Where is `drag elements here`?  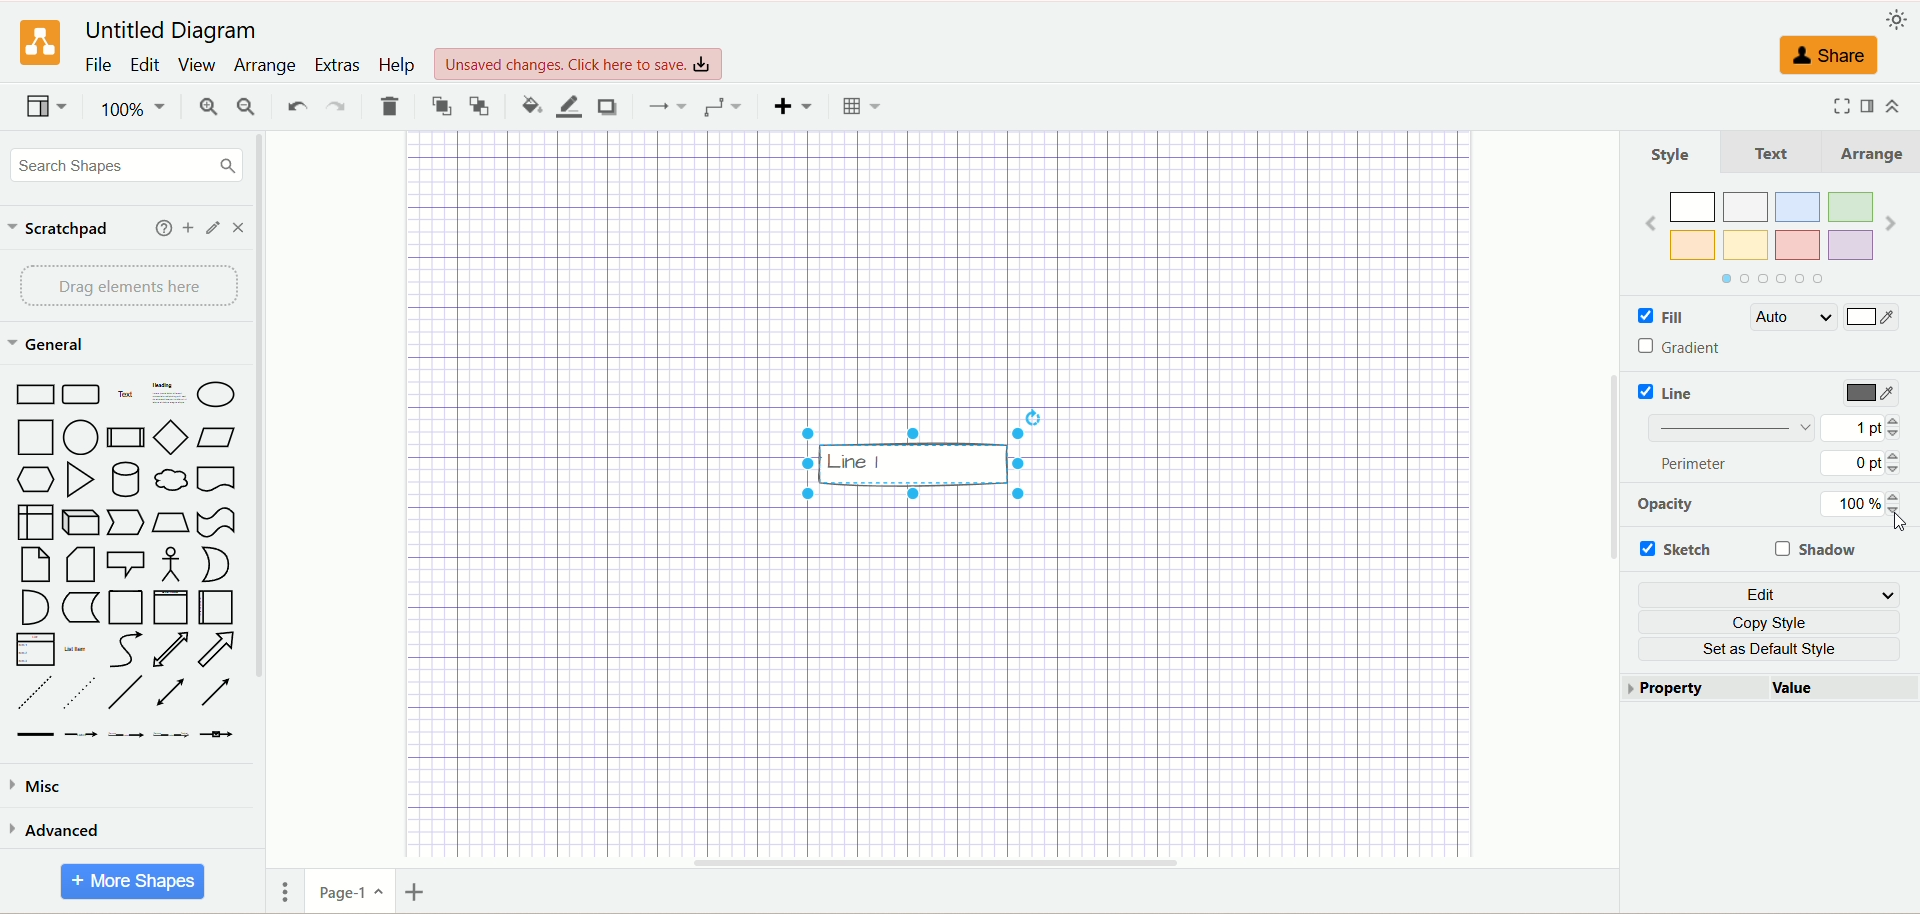 drag elements here is located at coordinates (128, 285).